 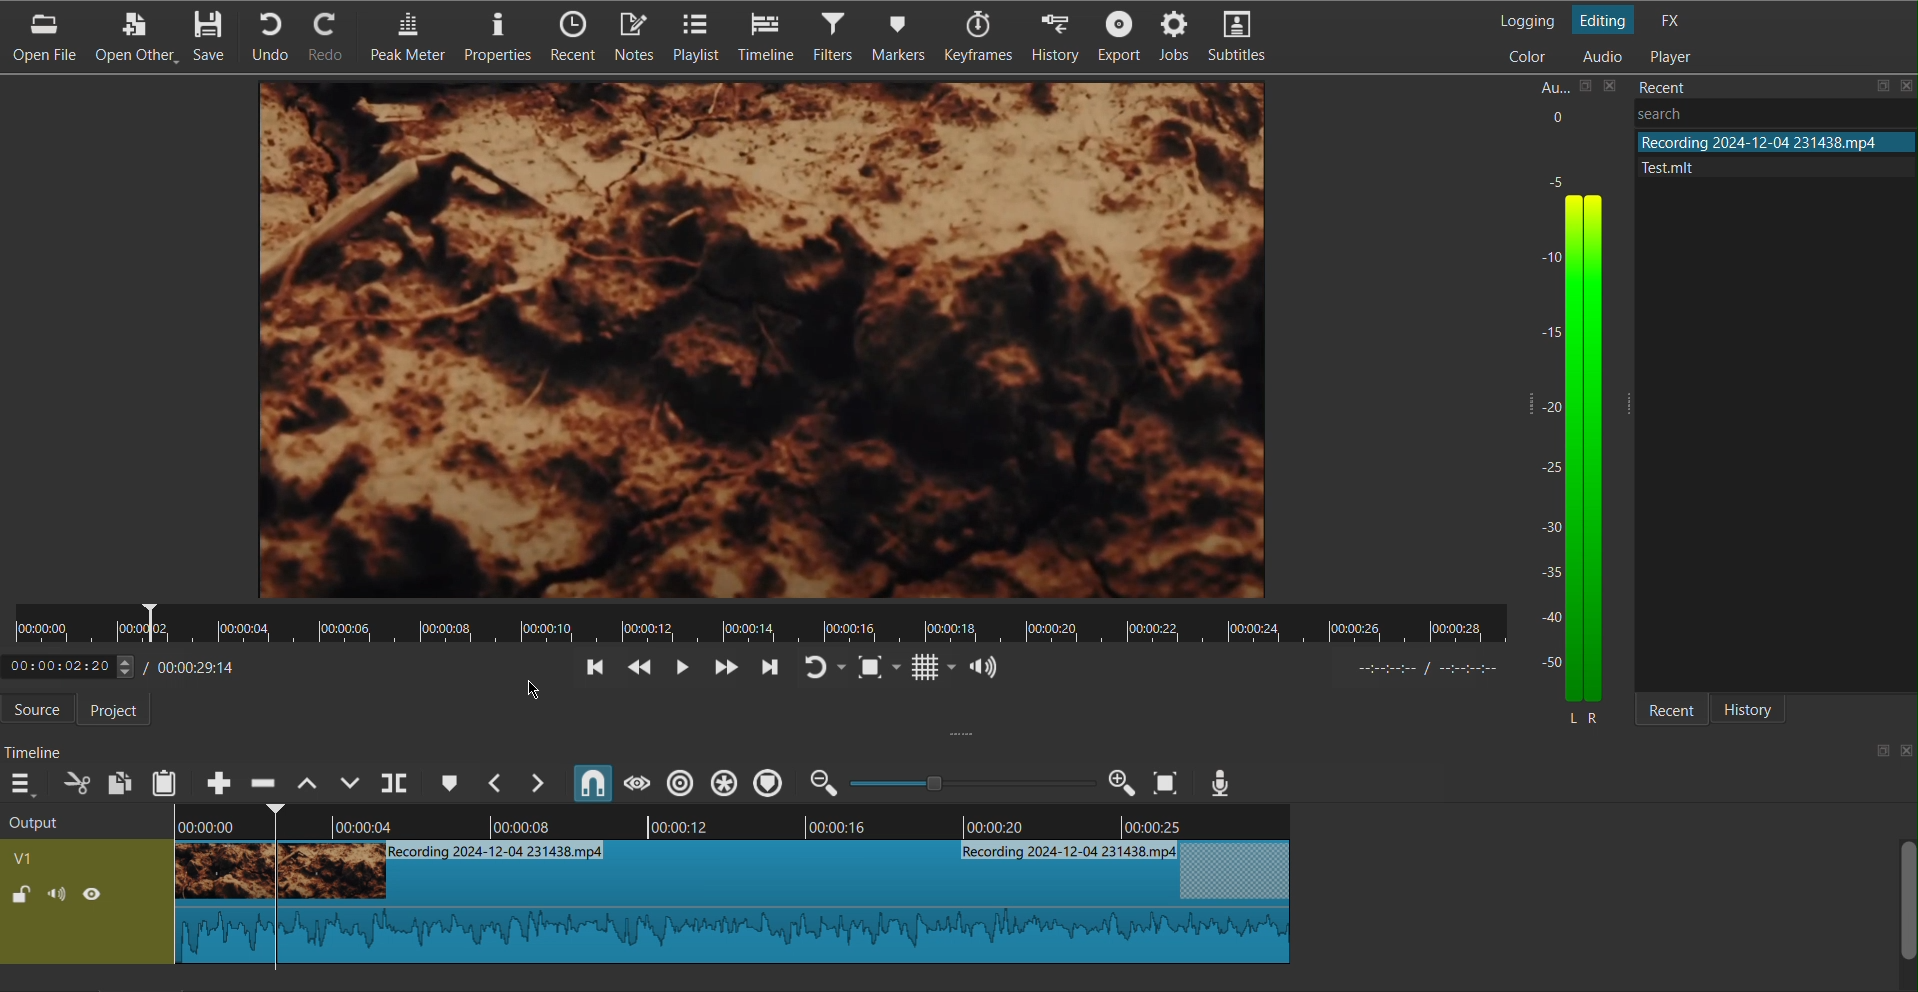 I want to click on Save, so click(x=214, y=36).